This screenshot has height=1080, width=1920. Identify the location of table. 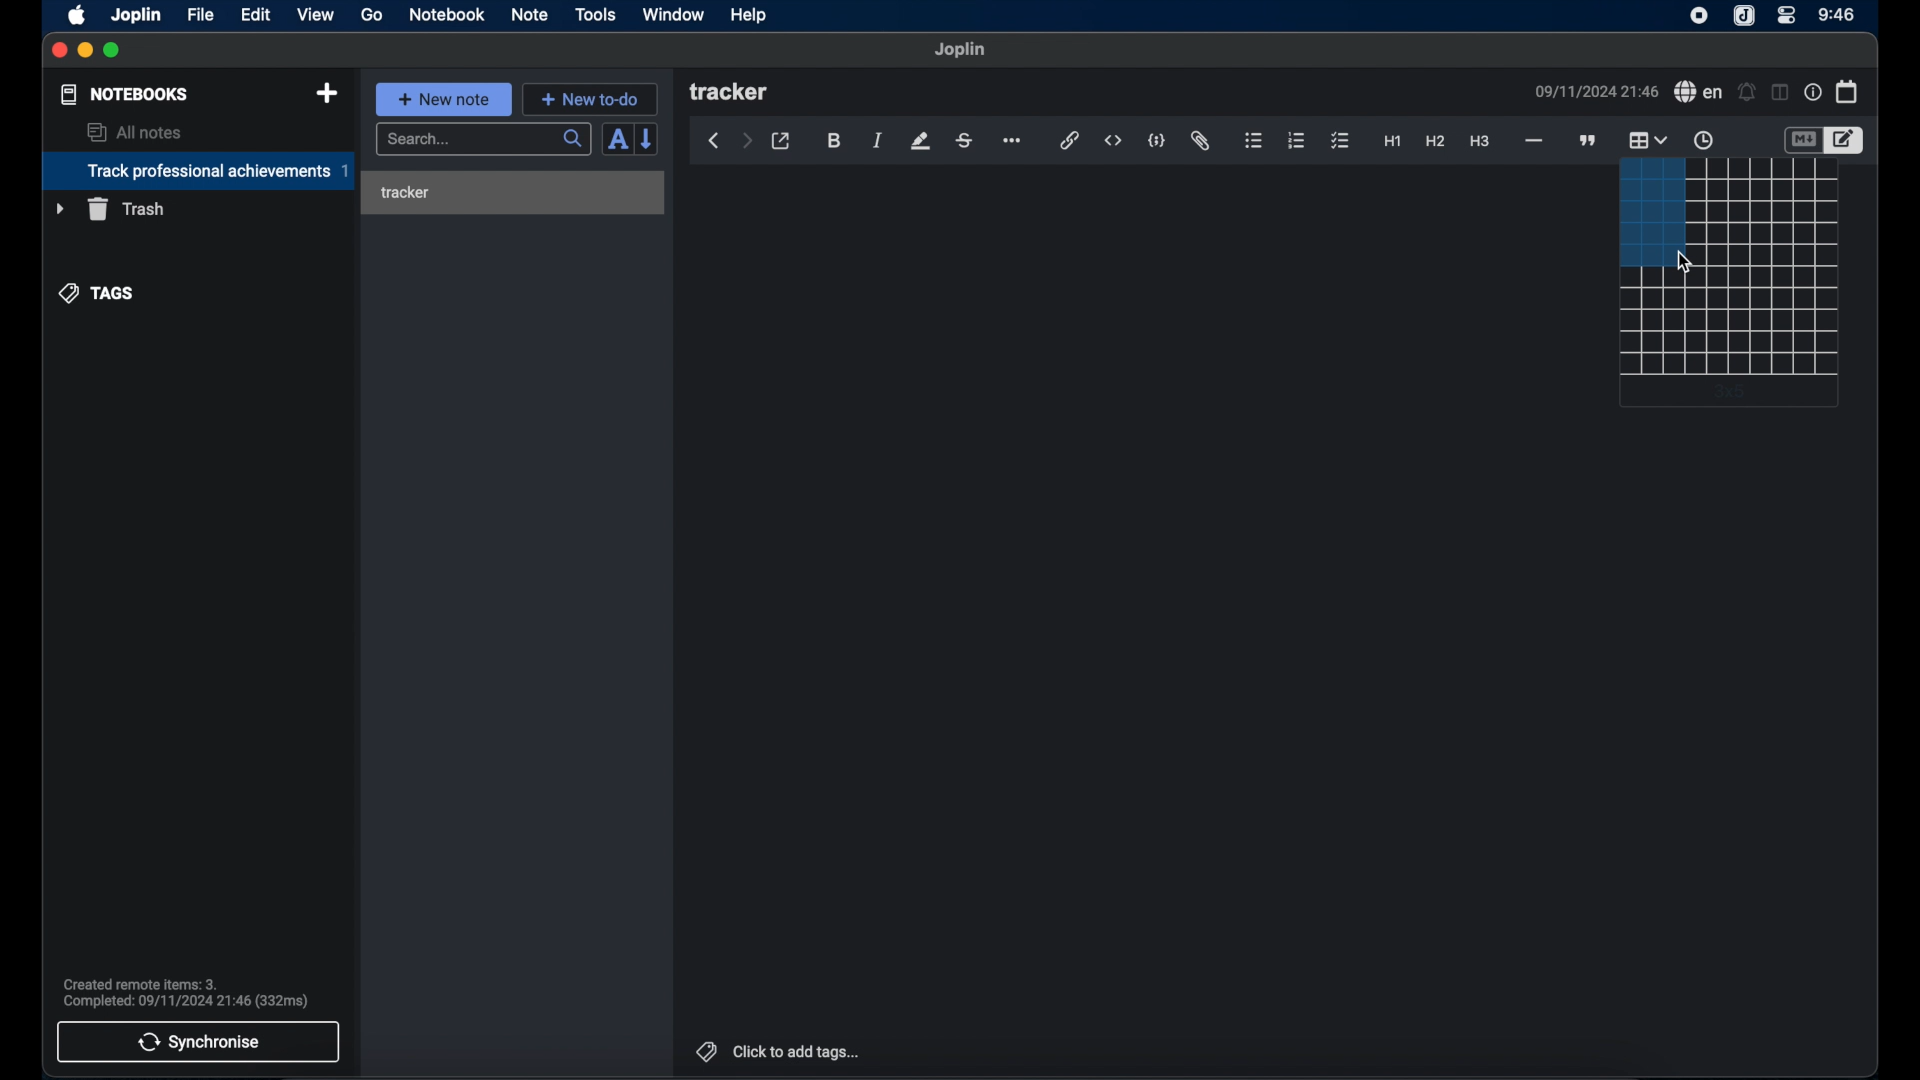
(1764, 213).